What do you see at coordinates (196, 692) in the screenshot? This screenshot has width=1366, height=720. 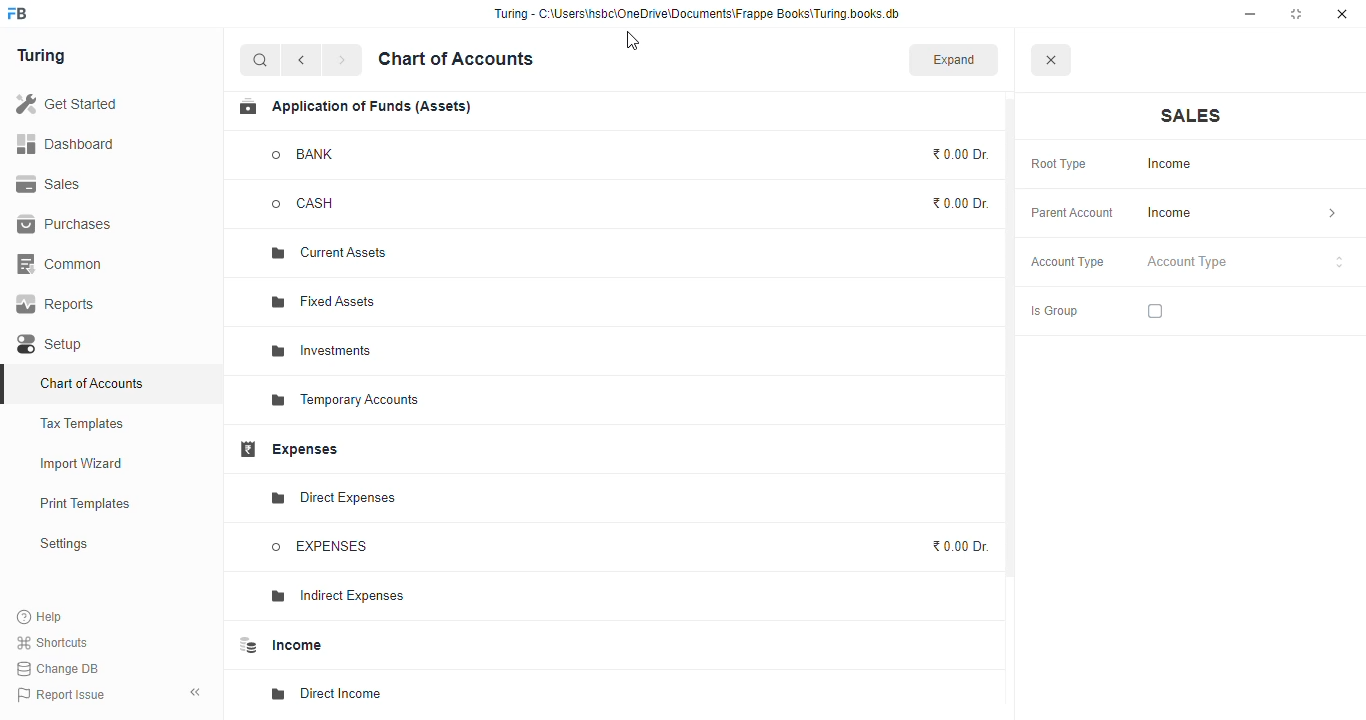 I see `toggle sidebar` at bounding box center [196, 692].